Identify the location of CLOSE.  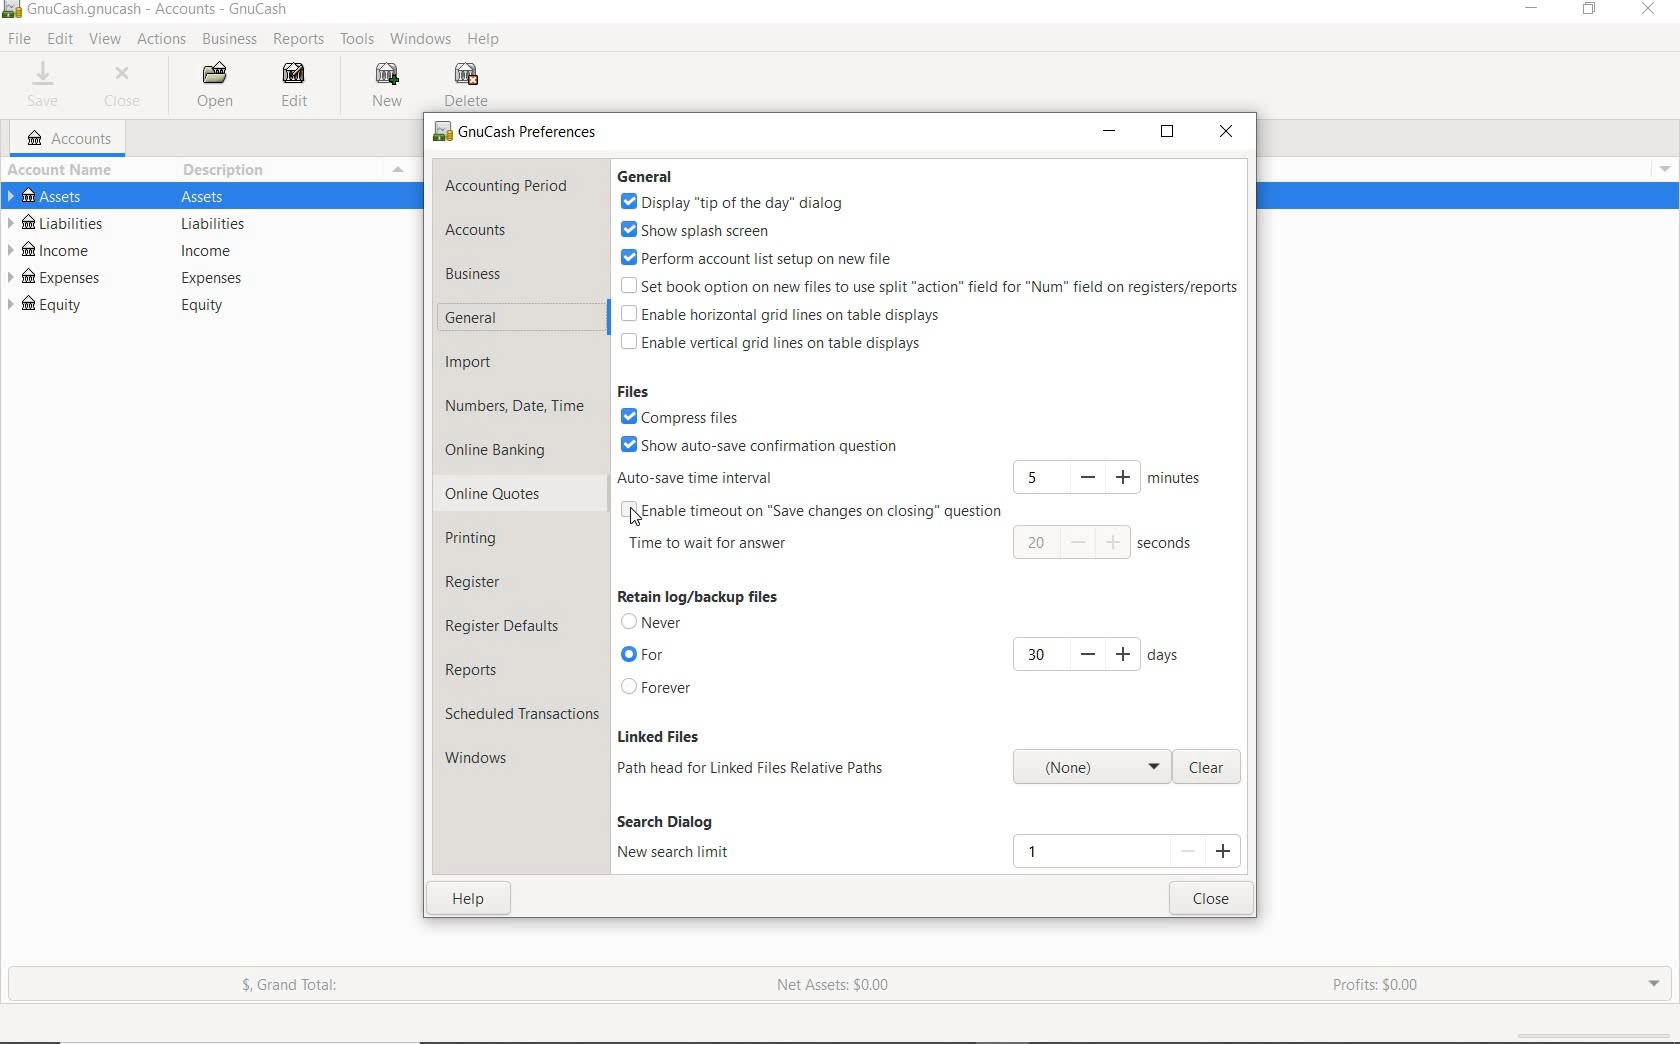
(1225, 899).